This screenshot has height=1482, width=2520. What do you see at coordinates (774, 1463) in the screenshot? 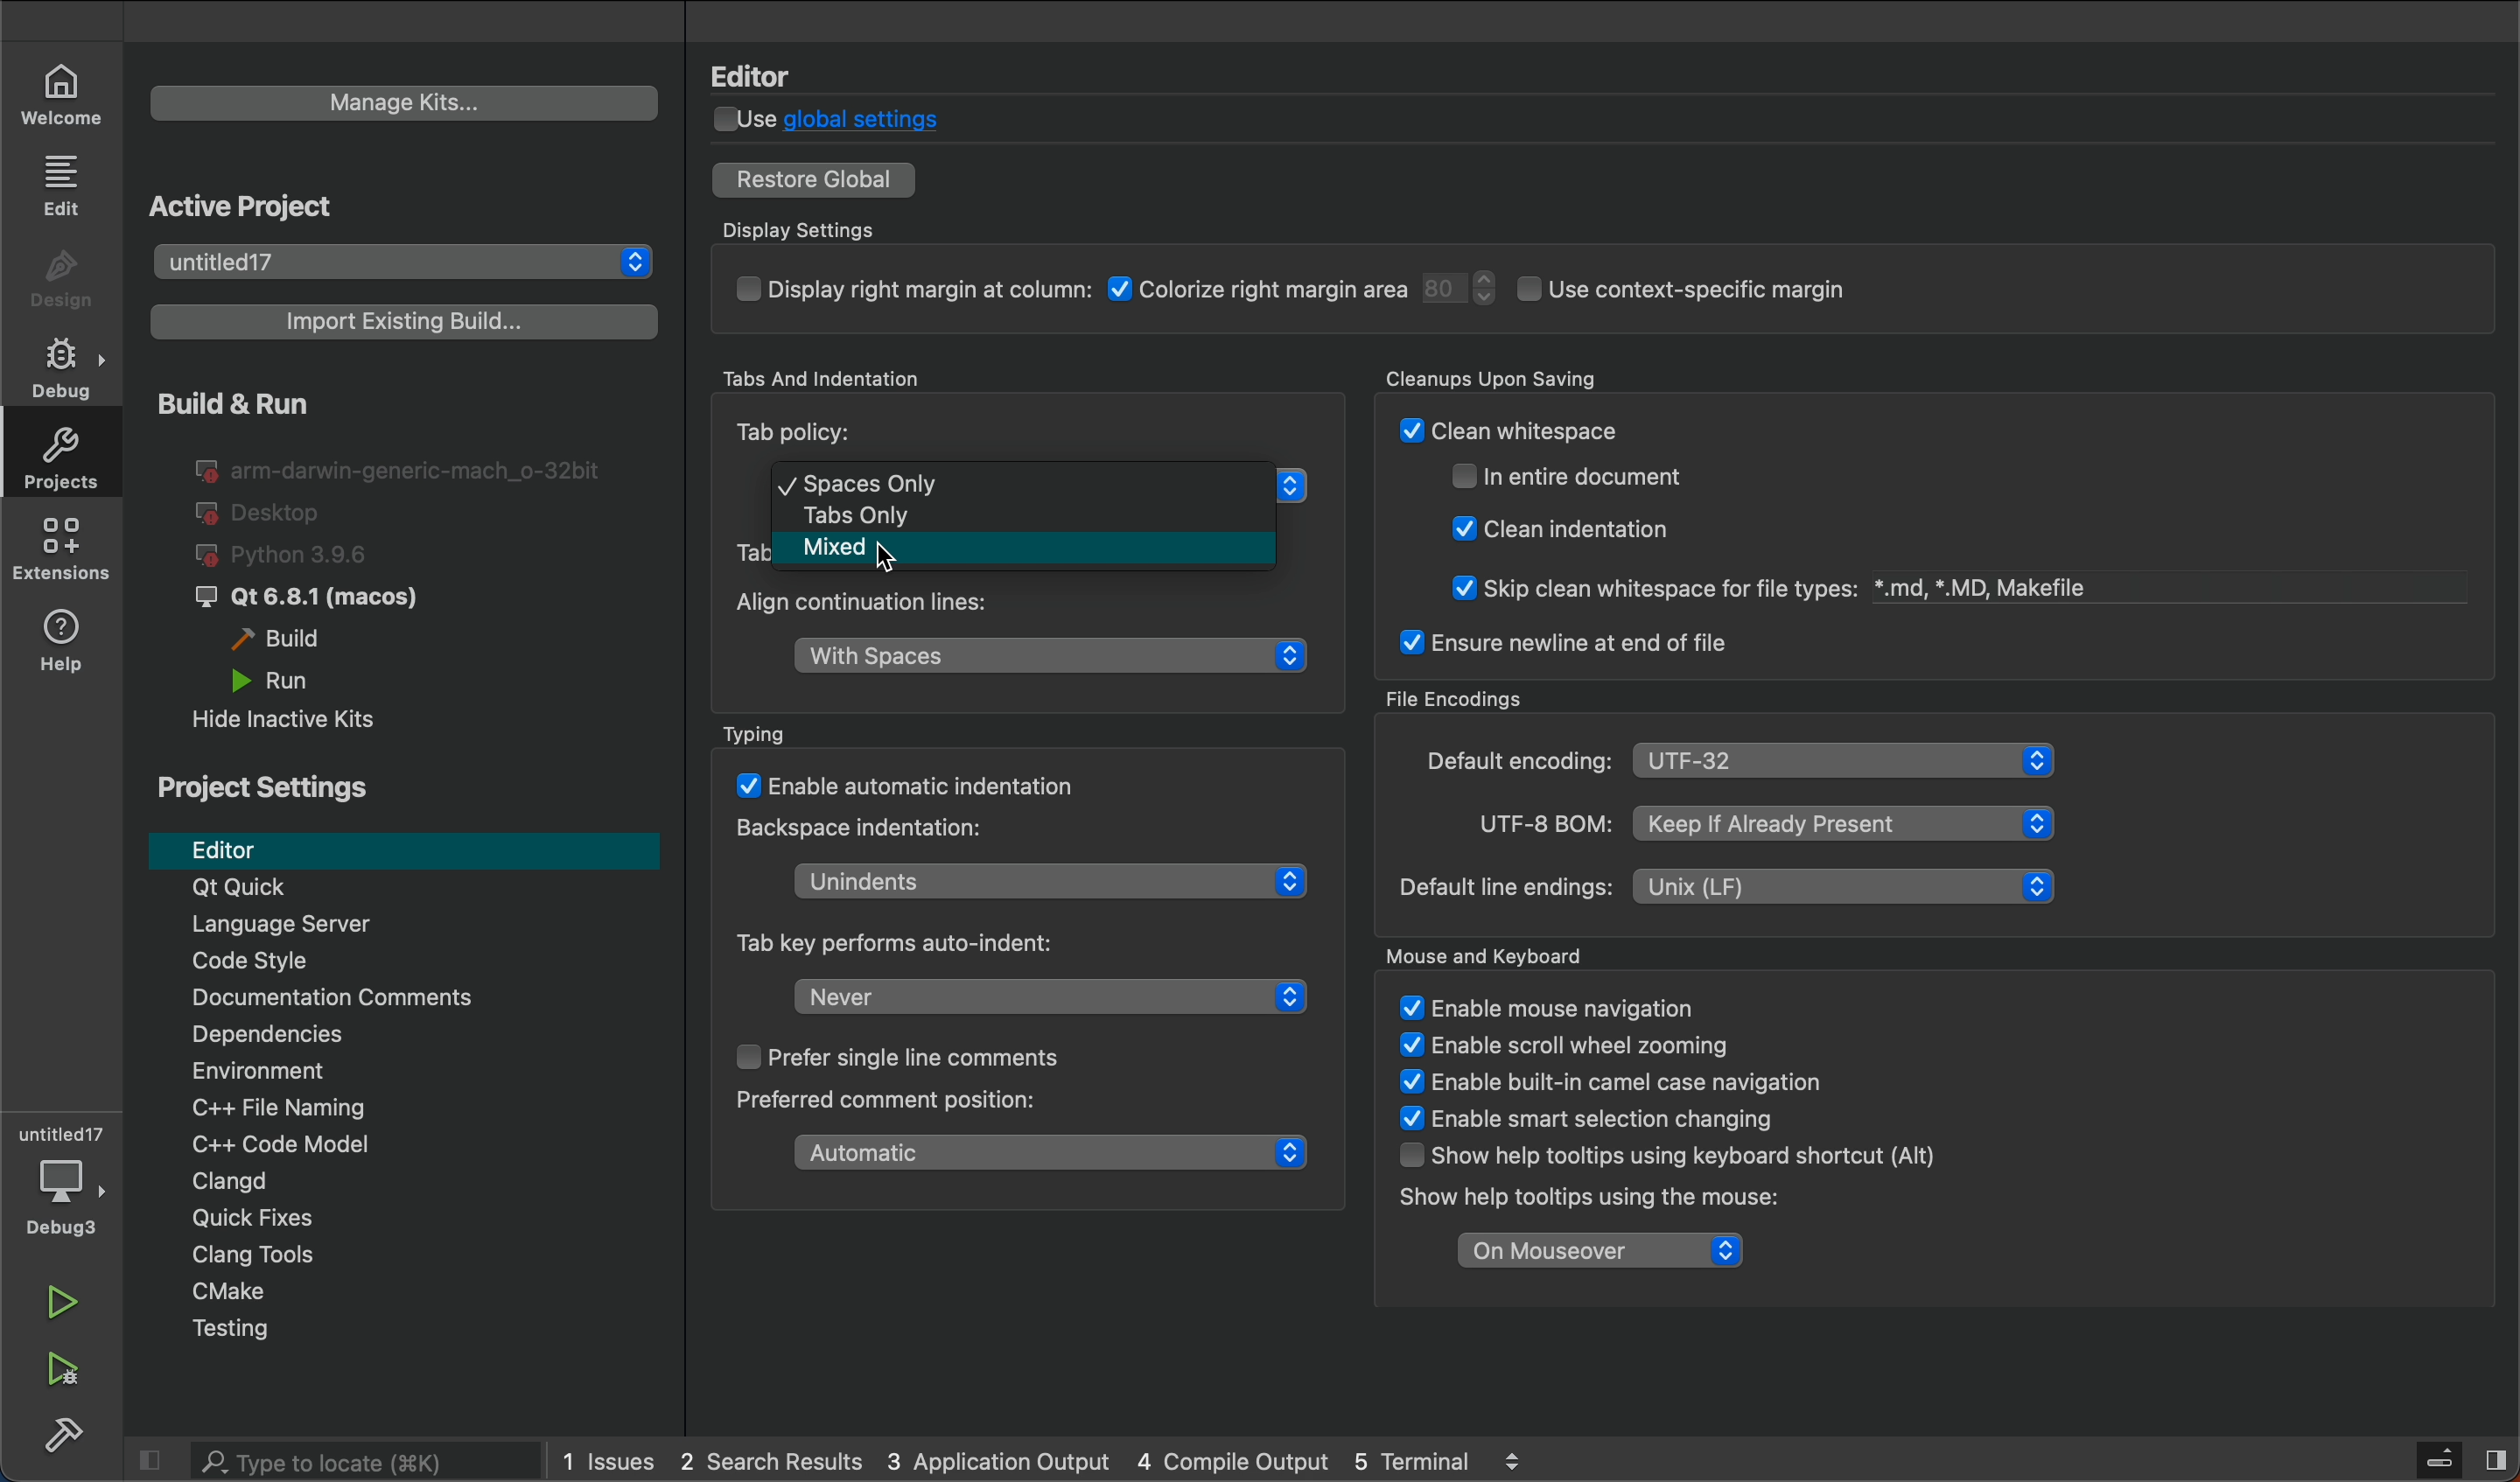
I see `search results` at bounding box center [774, 1463].